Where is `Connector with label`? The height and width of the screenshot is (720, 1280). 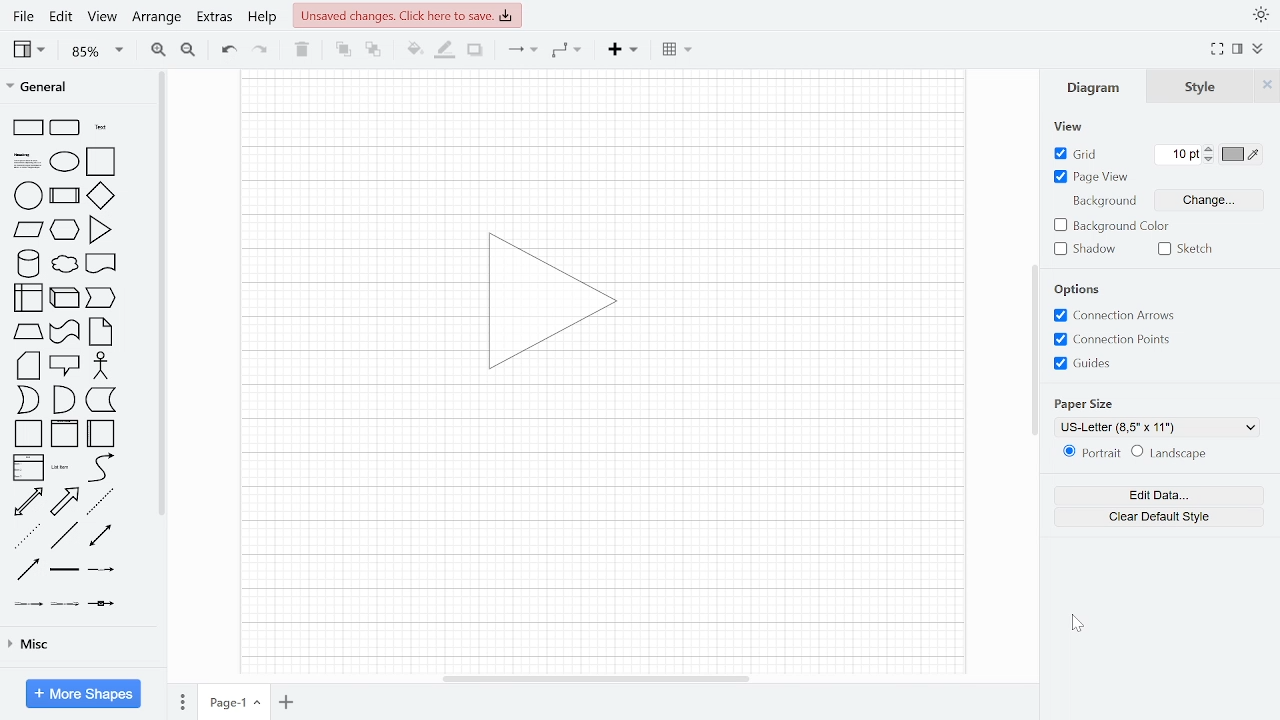
Connector with label is located at coordinates (101, 569).